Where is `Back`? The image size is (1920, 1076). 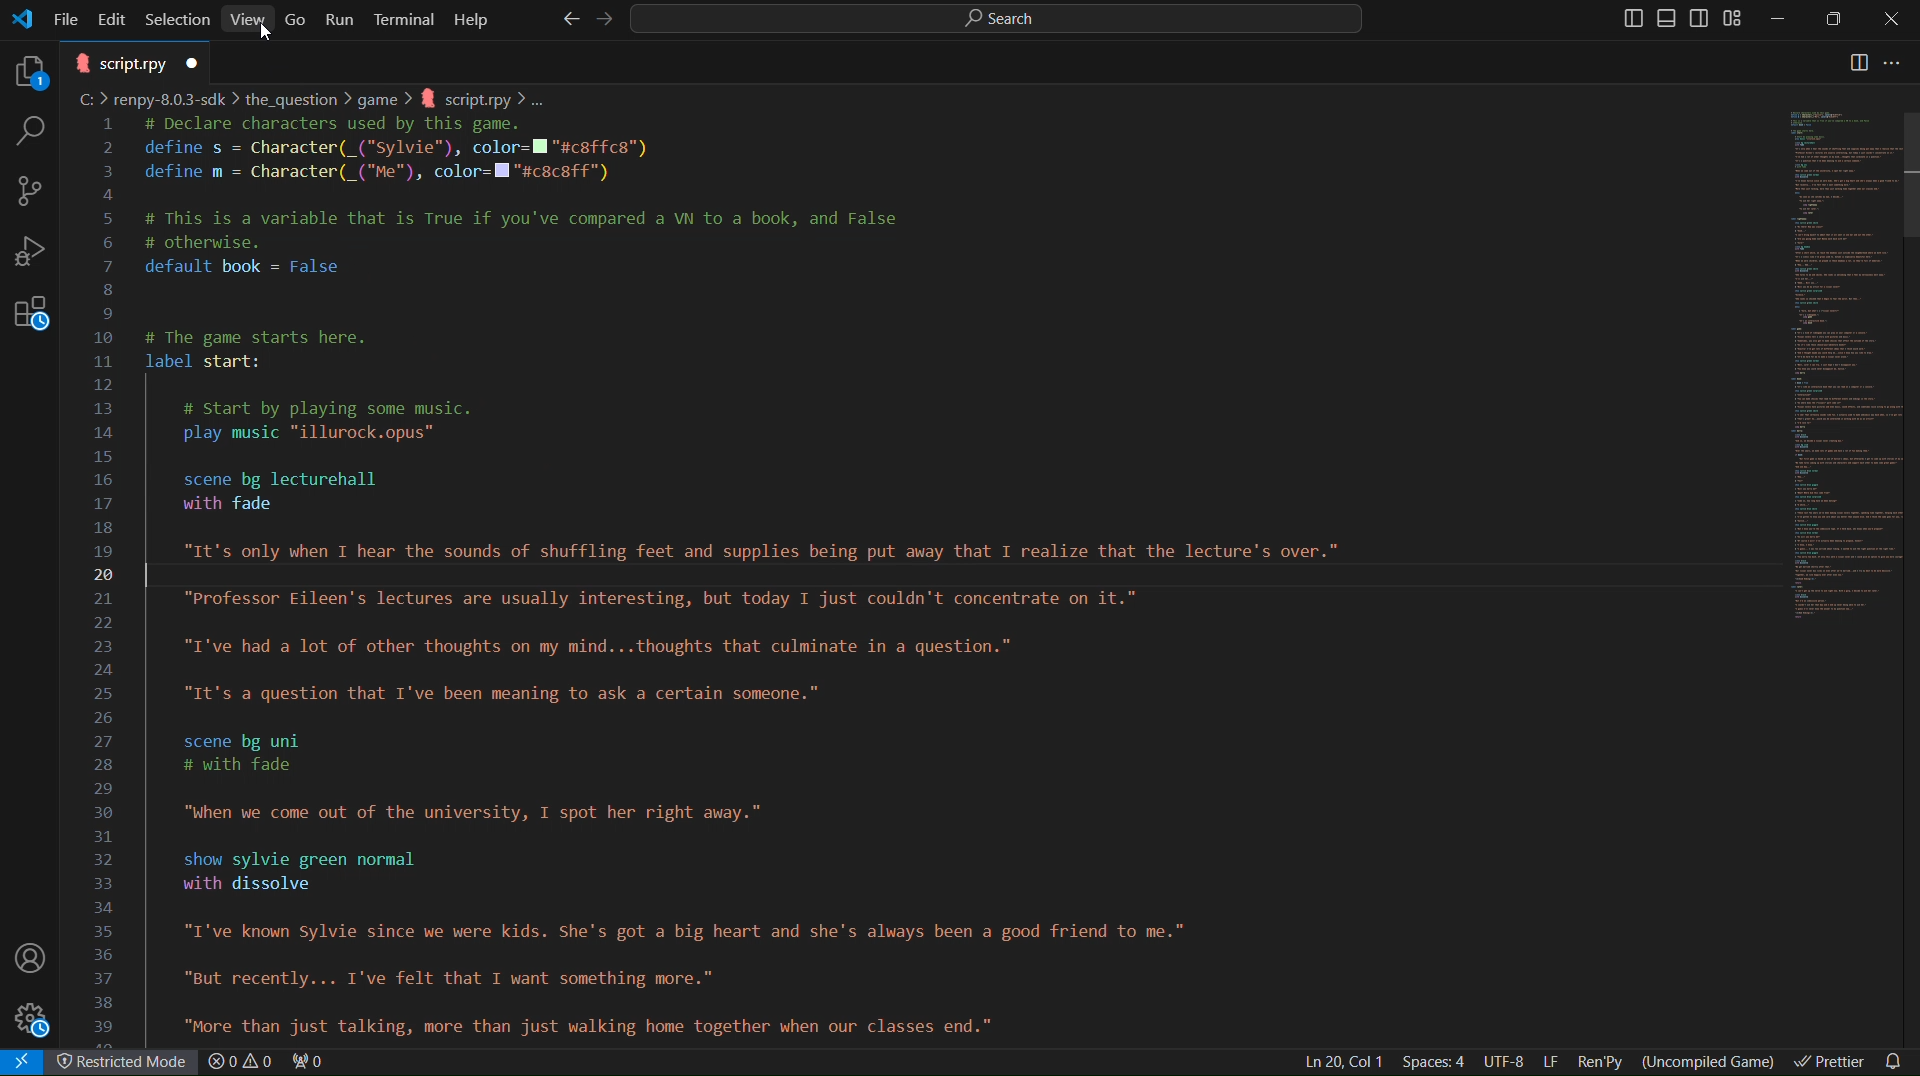 Back is located at coordinates (567, 19).